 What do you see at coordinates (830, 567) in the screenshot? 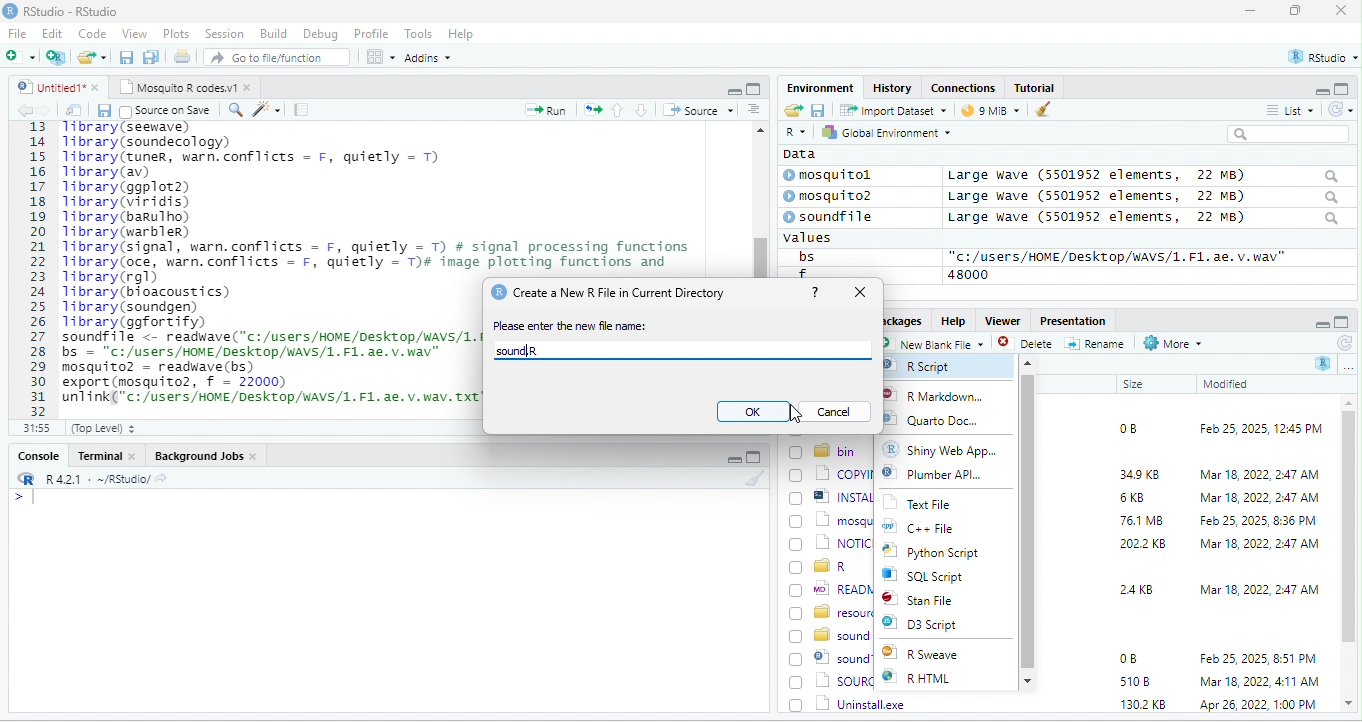
I see `[) = R` at bounding box center [830, 567].